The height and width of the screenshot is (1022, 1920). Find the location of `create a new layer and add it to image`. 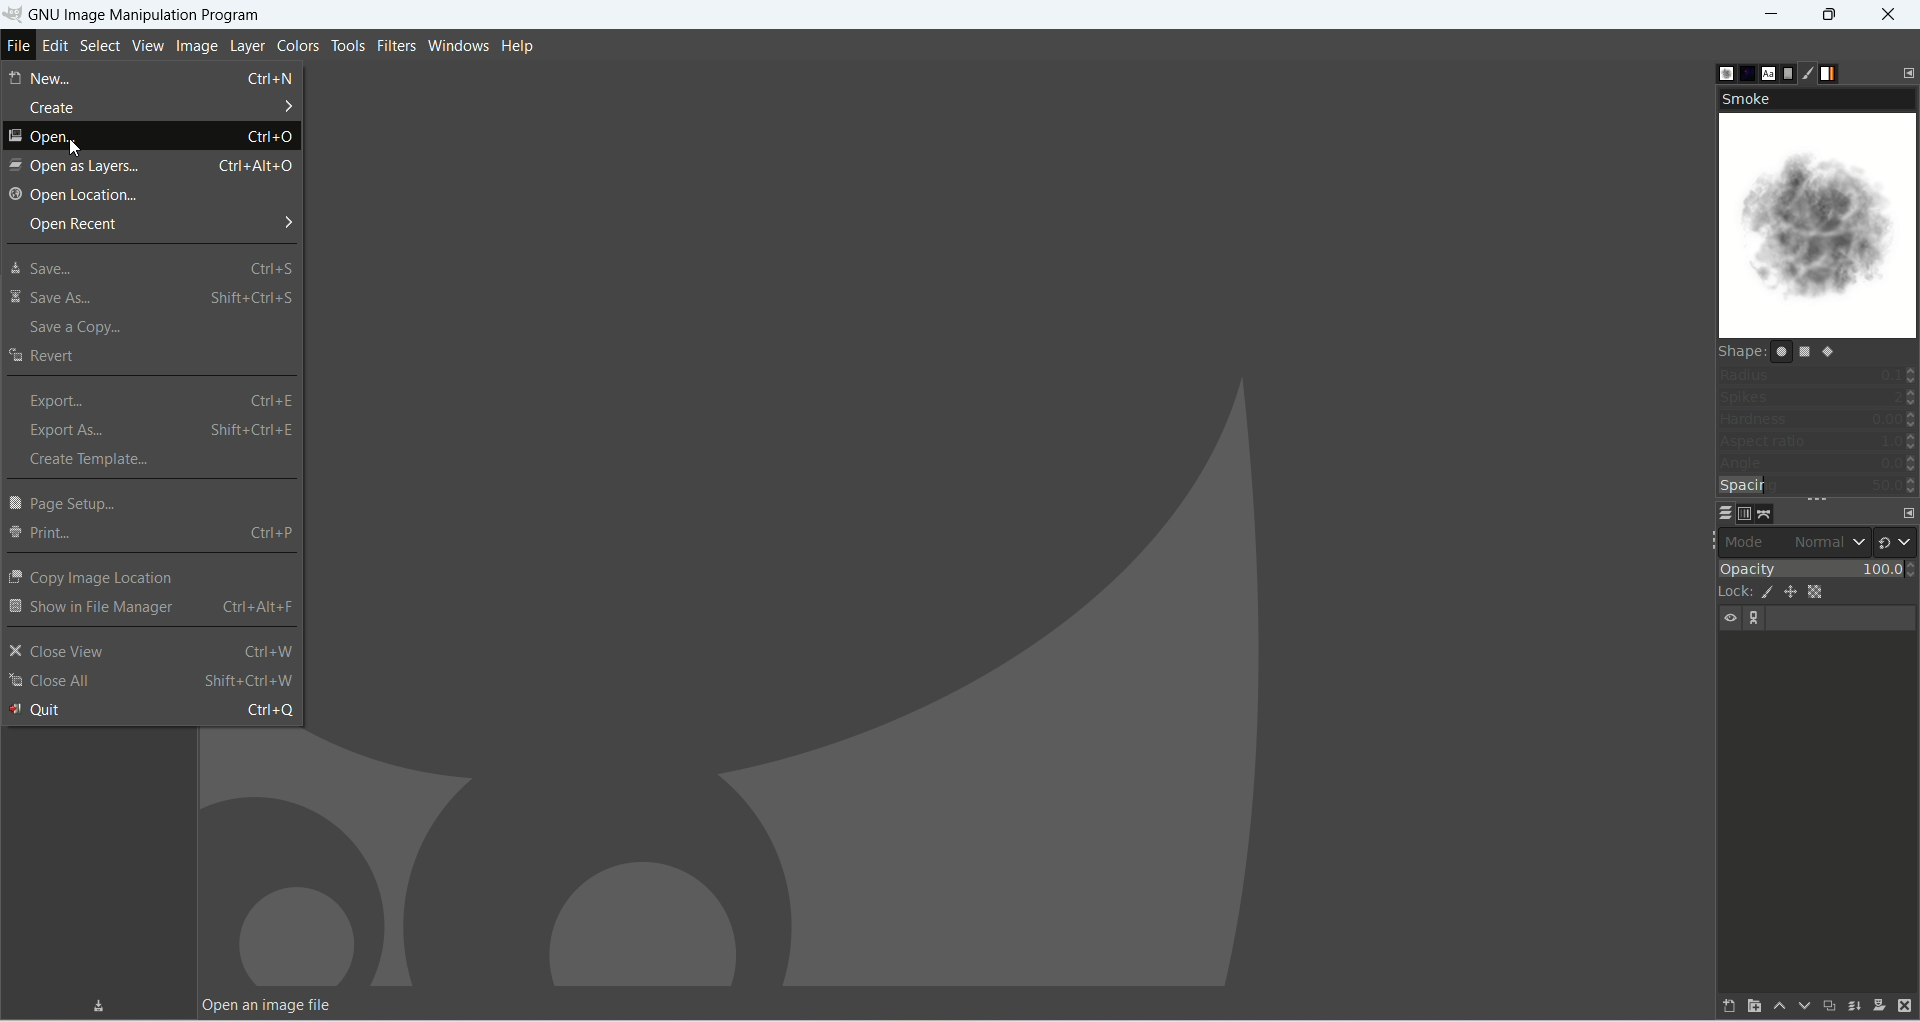

create a new layer and add it to image is located at coordinates (1728, 1008).